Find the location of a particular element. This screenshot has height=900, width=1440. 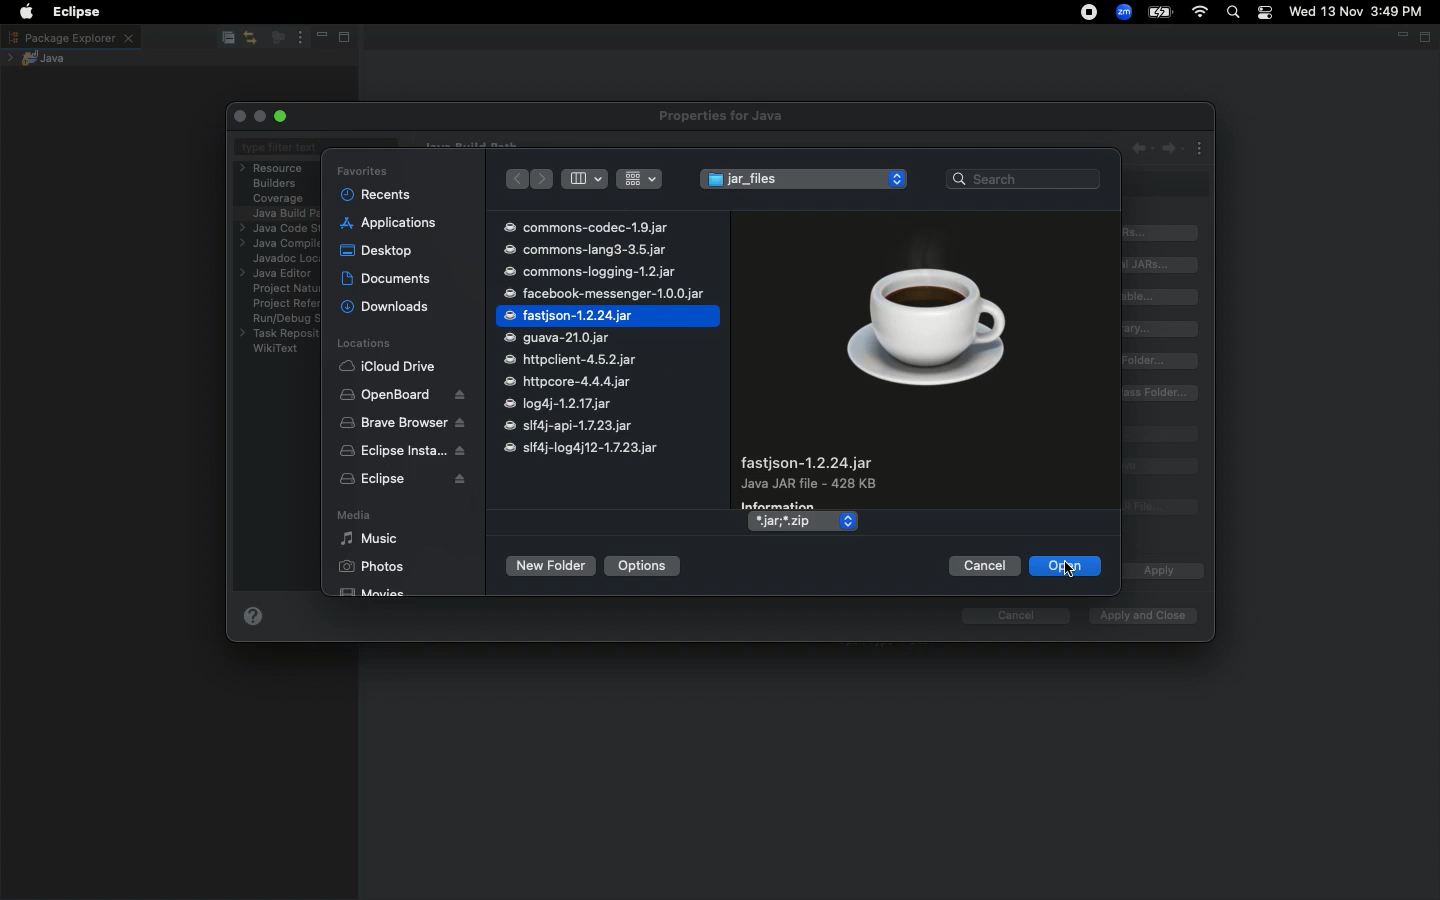

RuryDebug is located at coordinates (286, 321).